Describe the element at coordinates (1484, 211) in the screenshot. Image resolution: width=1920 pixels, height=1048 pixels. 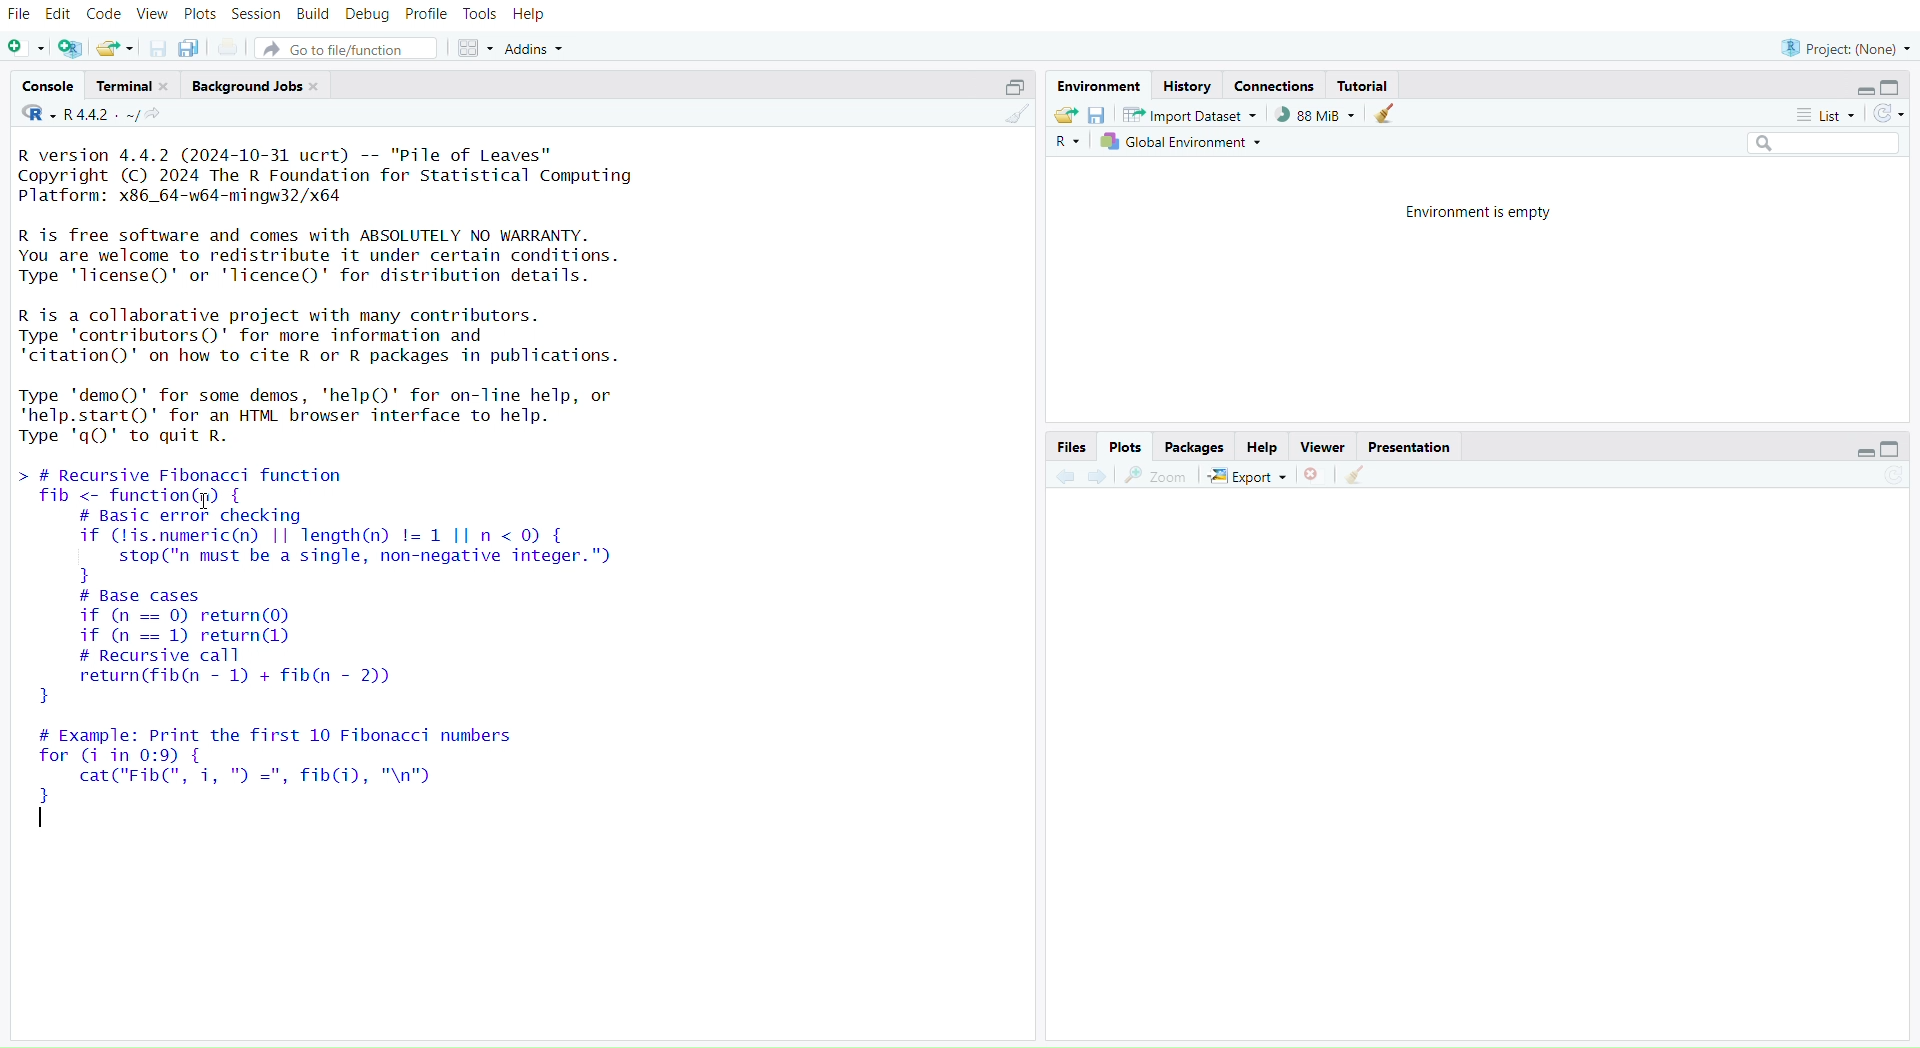
I see `environment is empty` at that location.